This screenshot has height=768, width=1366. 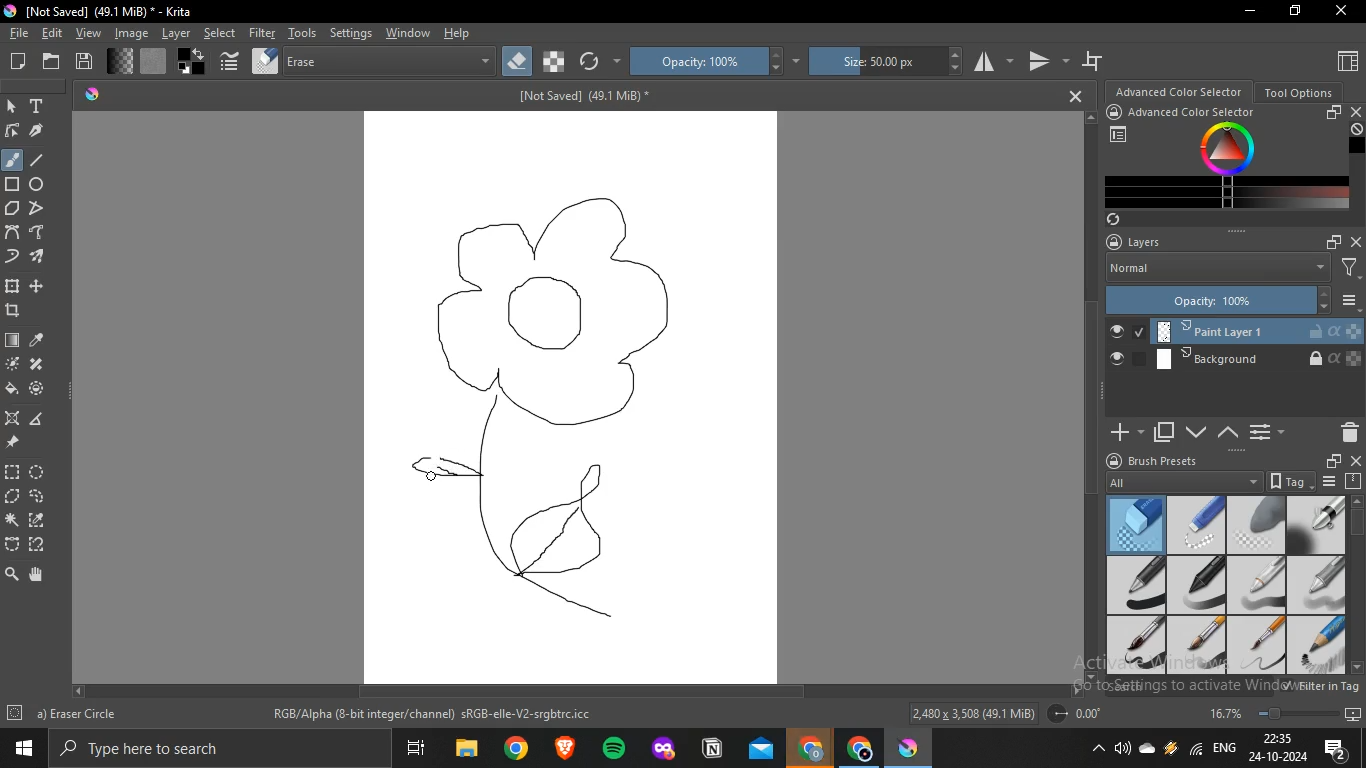 What do you see at coordinates (1300, 91) in the screenshot?
I see `tool options` at bounding box center [1300, 91].